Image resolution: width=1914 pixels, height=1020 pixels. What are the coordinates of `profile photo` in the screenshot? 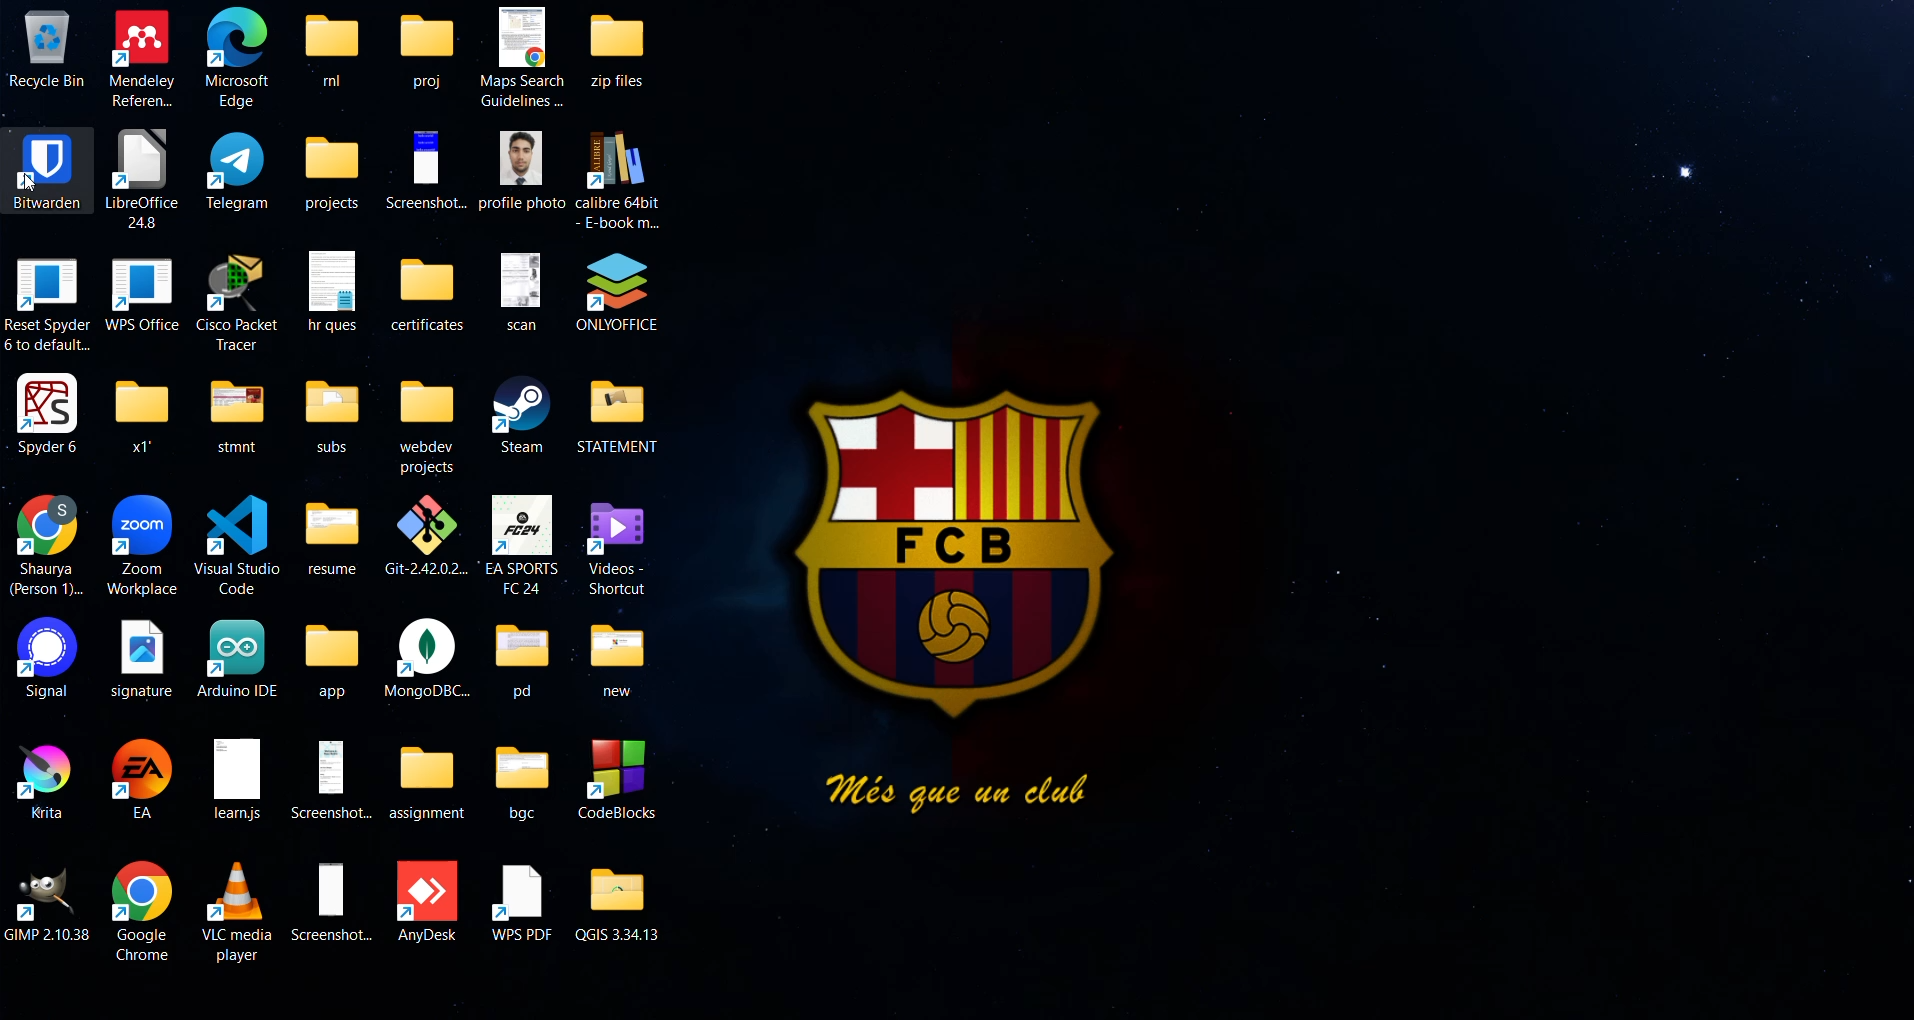 It's located at (523, 170).